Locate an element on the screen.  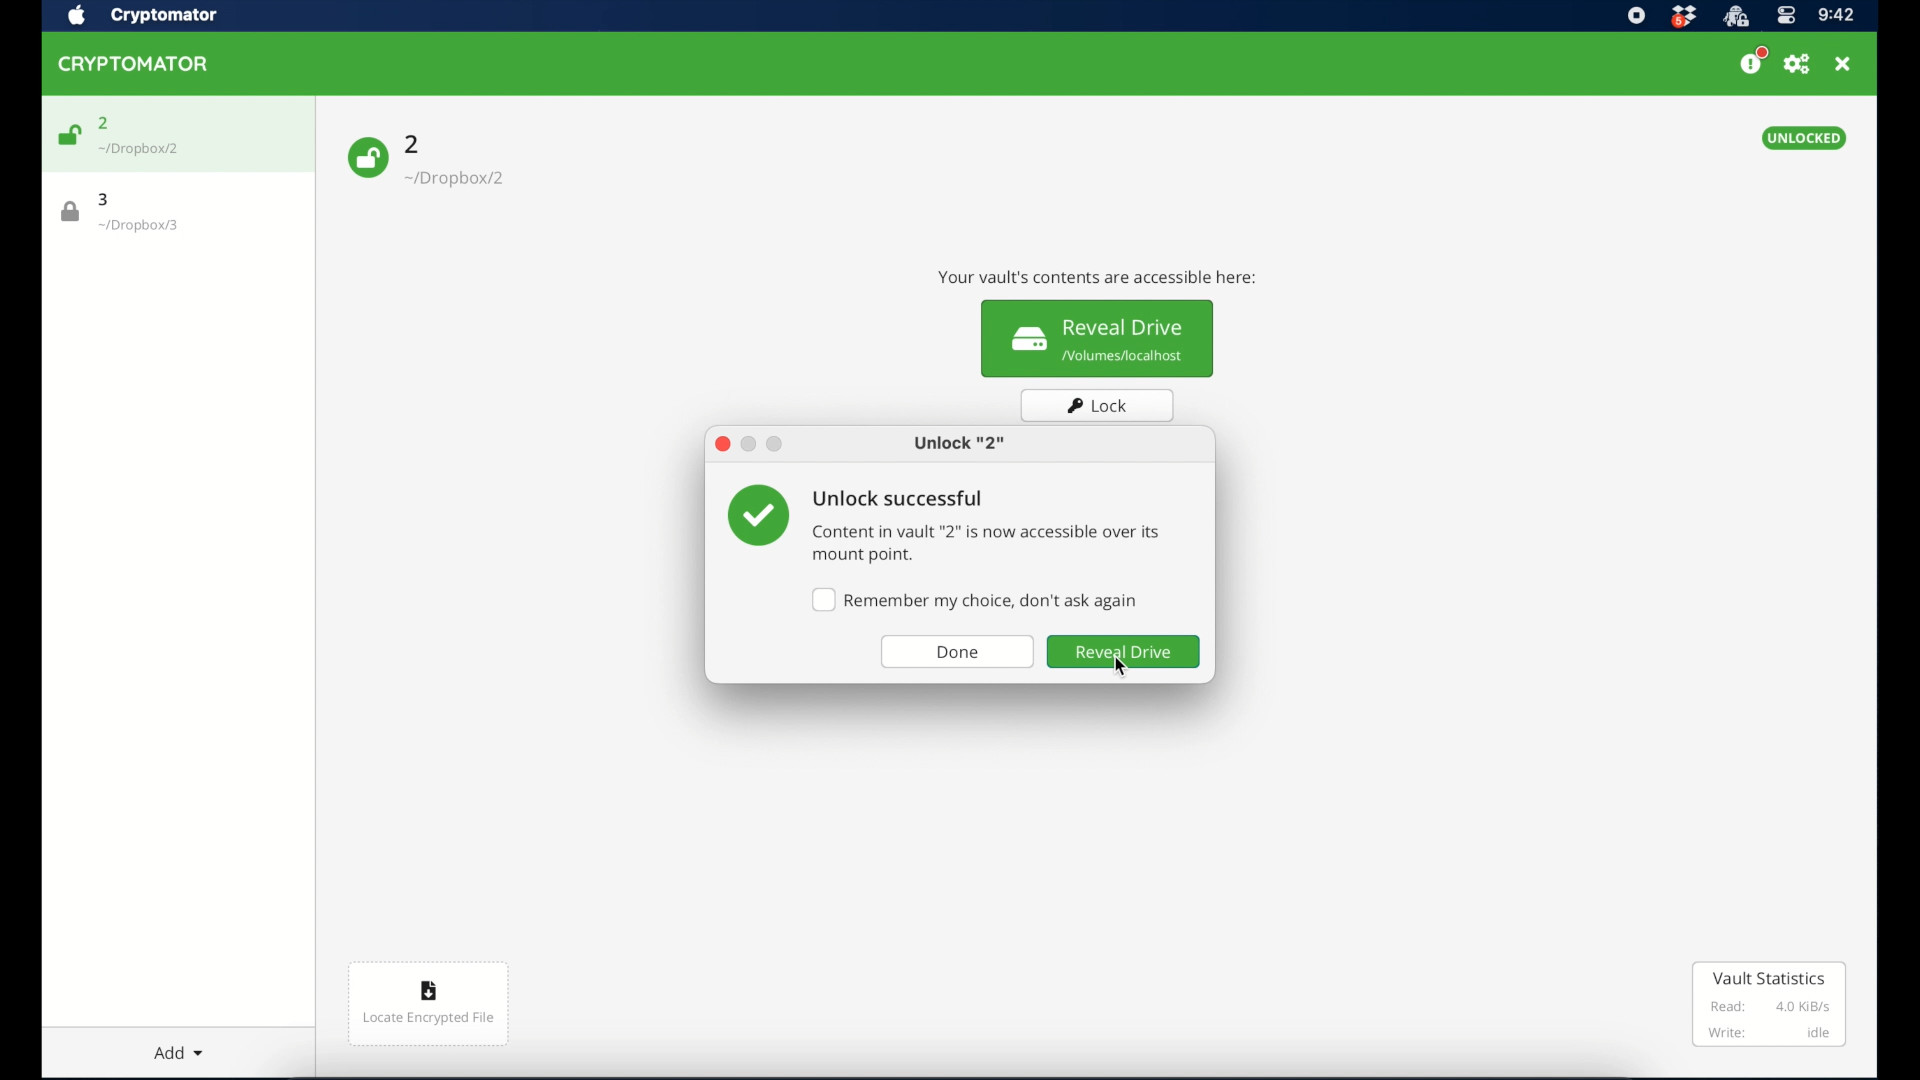
cursor is located at coordinates (1119, 665).